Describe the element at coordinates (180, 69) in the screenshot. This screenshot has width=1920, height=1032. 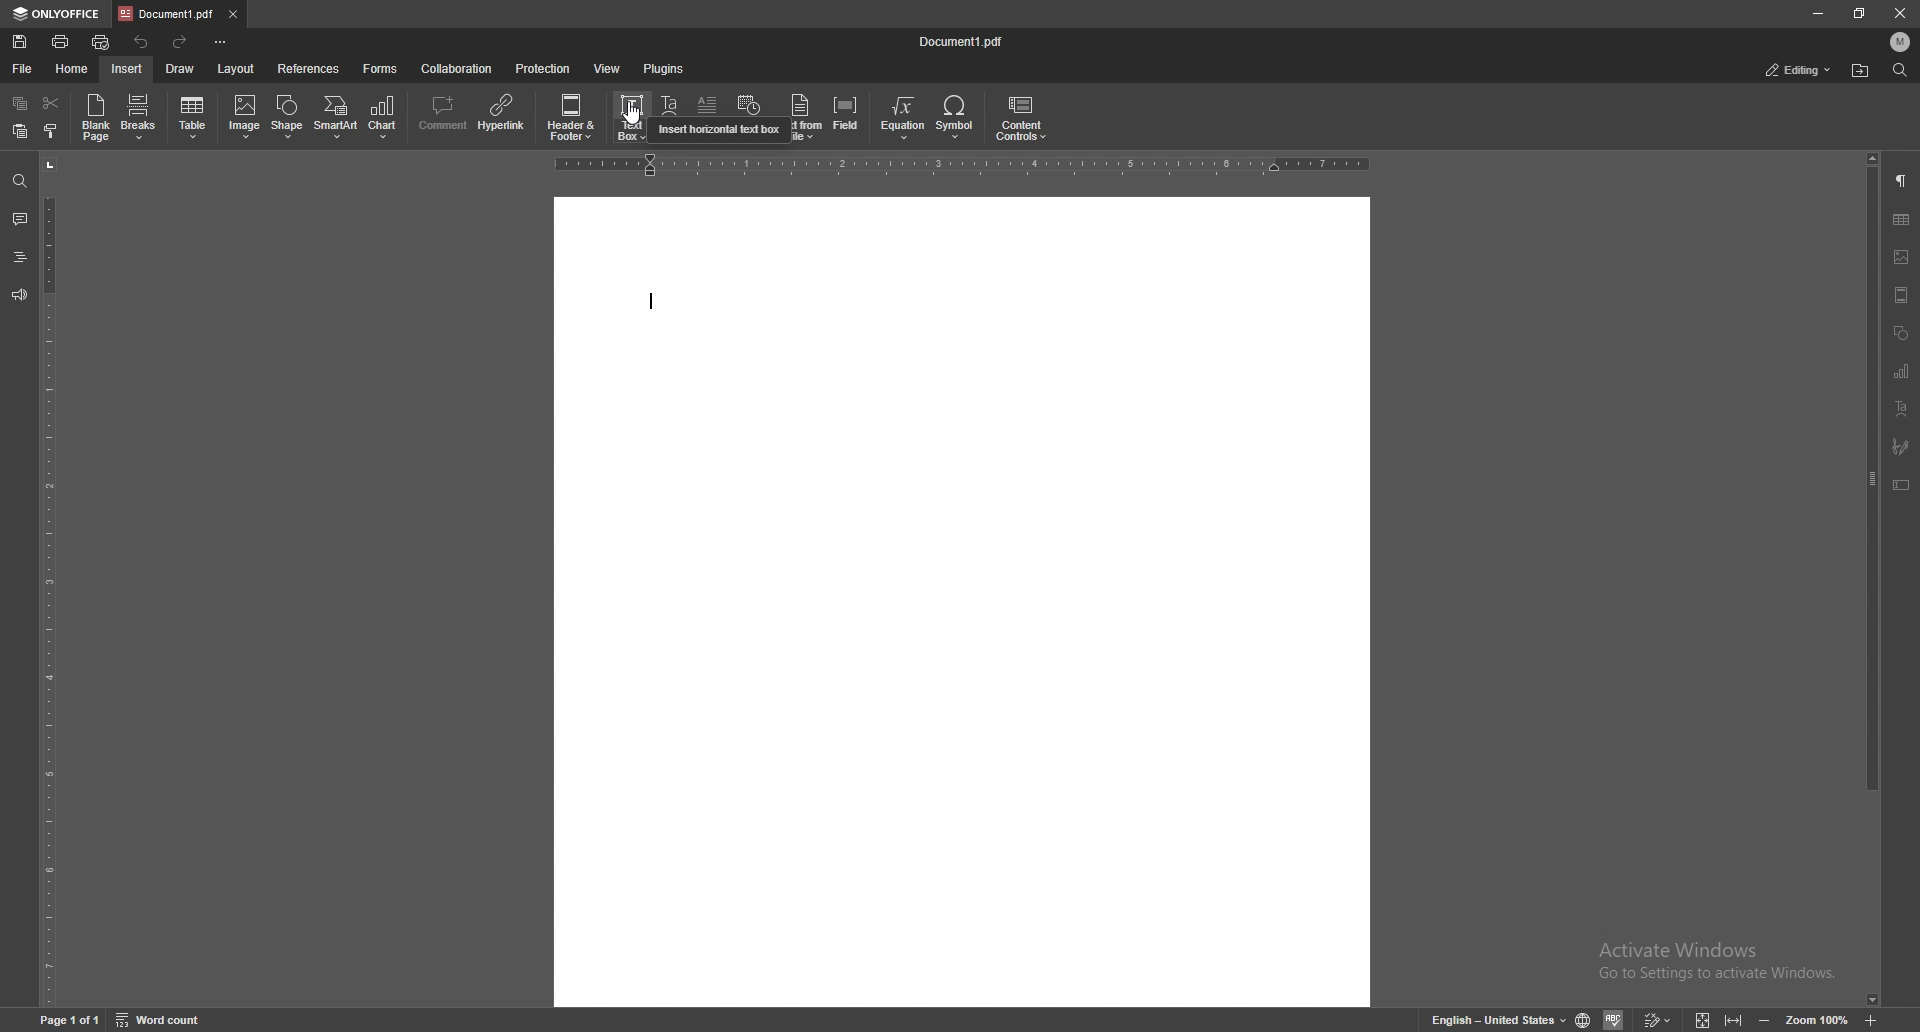
I see `draw` at that location.